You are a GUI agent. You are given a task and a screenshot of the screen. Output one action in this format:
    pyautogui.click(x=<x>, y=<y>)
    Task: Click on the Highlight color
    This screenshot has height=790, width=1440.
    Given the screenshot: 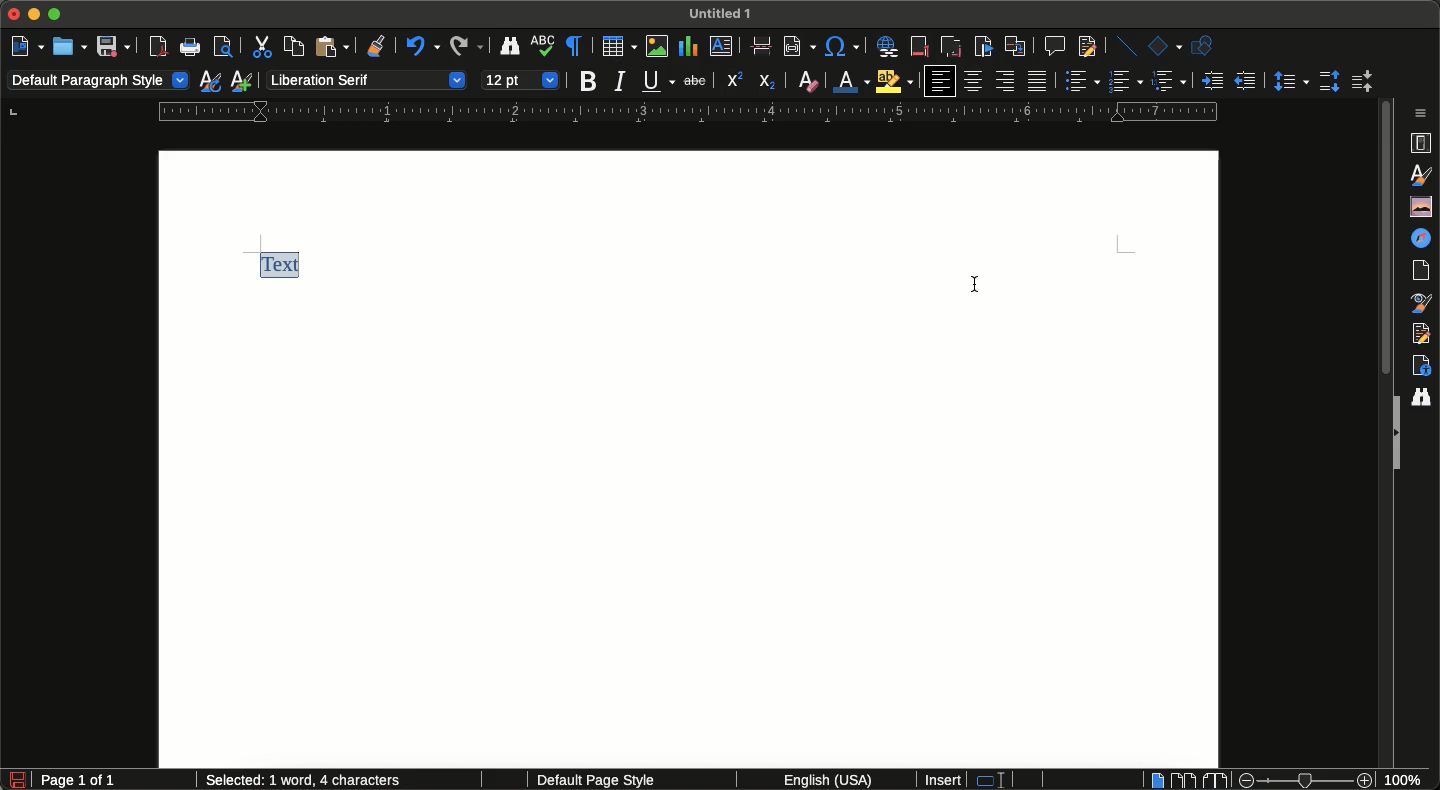 What is the action you would take?
    pyautogui.click(x=896, y=81)
    